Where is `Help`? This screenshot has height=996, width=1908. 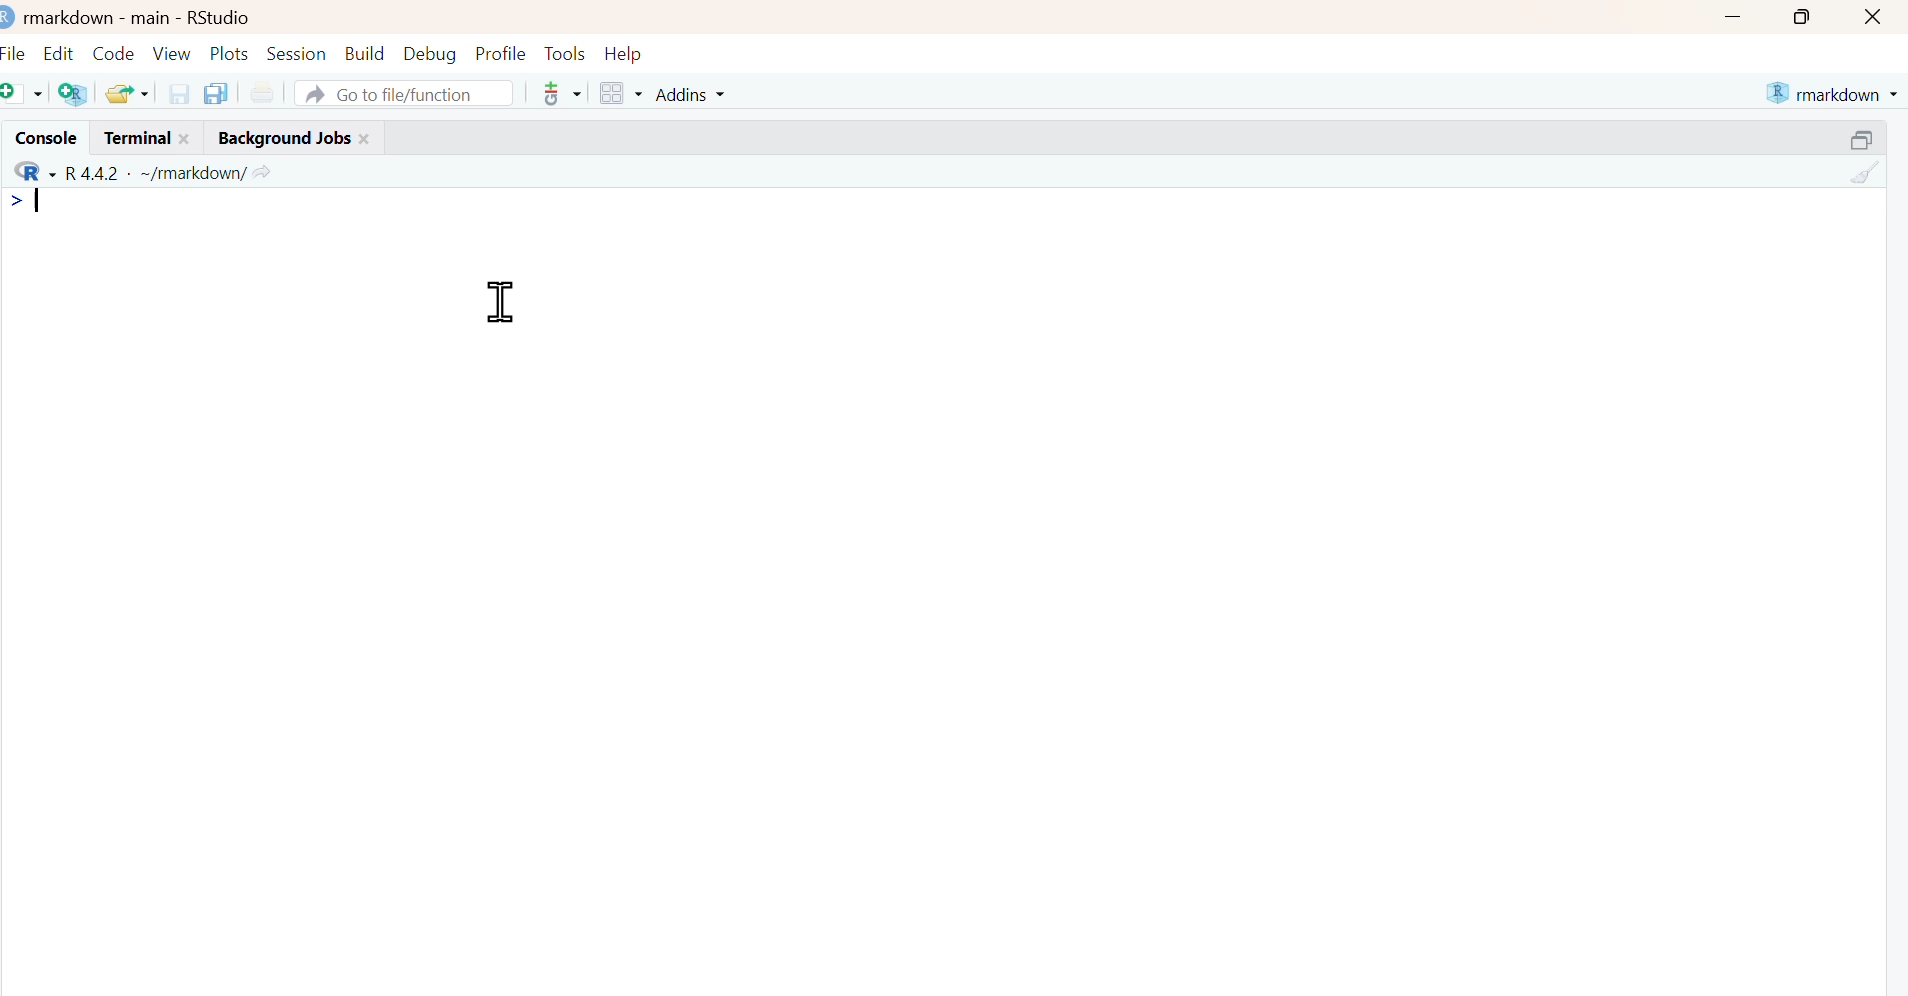
Help is located at coordinates (630, 52).